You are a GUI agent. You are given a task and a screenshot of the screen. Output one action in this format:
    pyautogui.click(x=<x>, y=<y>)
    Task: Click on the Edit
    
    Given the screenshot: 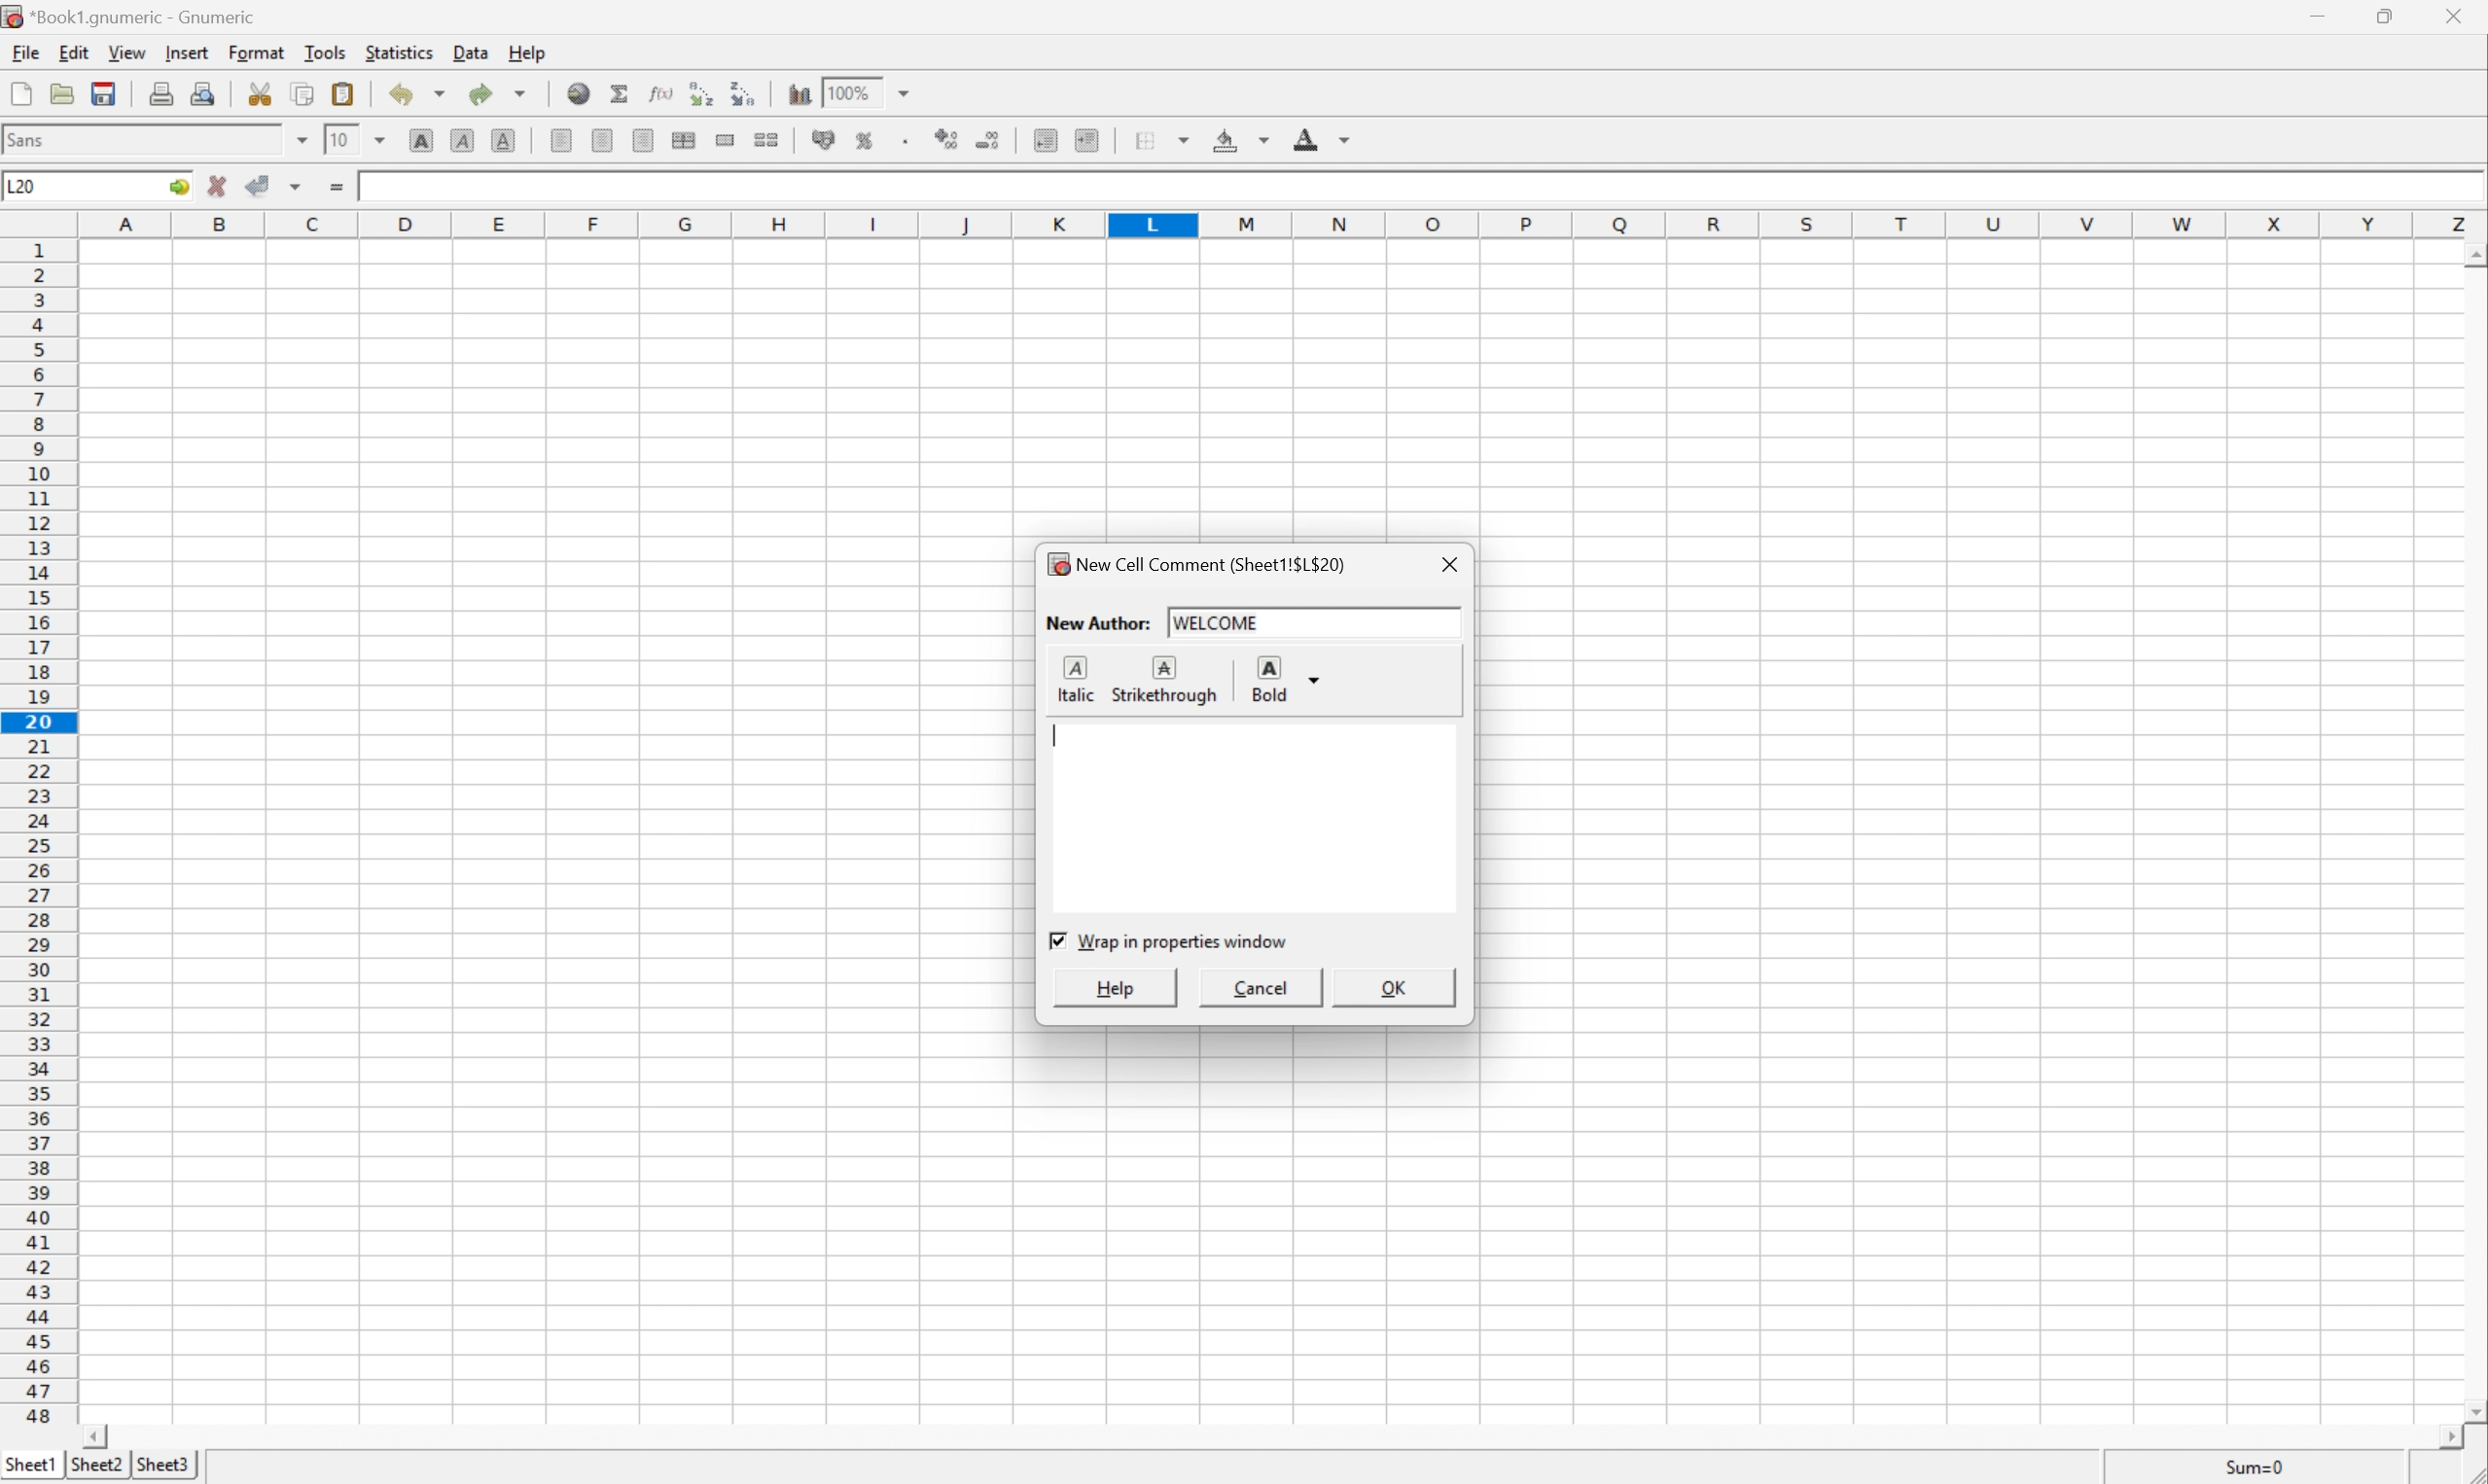 What is the action you would take?
    pyautogui.click(x=75, y=53)
    